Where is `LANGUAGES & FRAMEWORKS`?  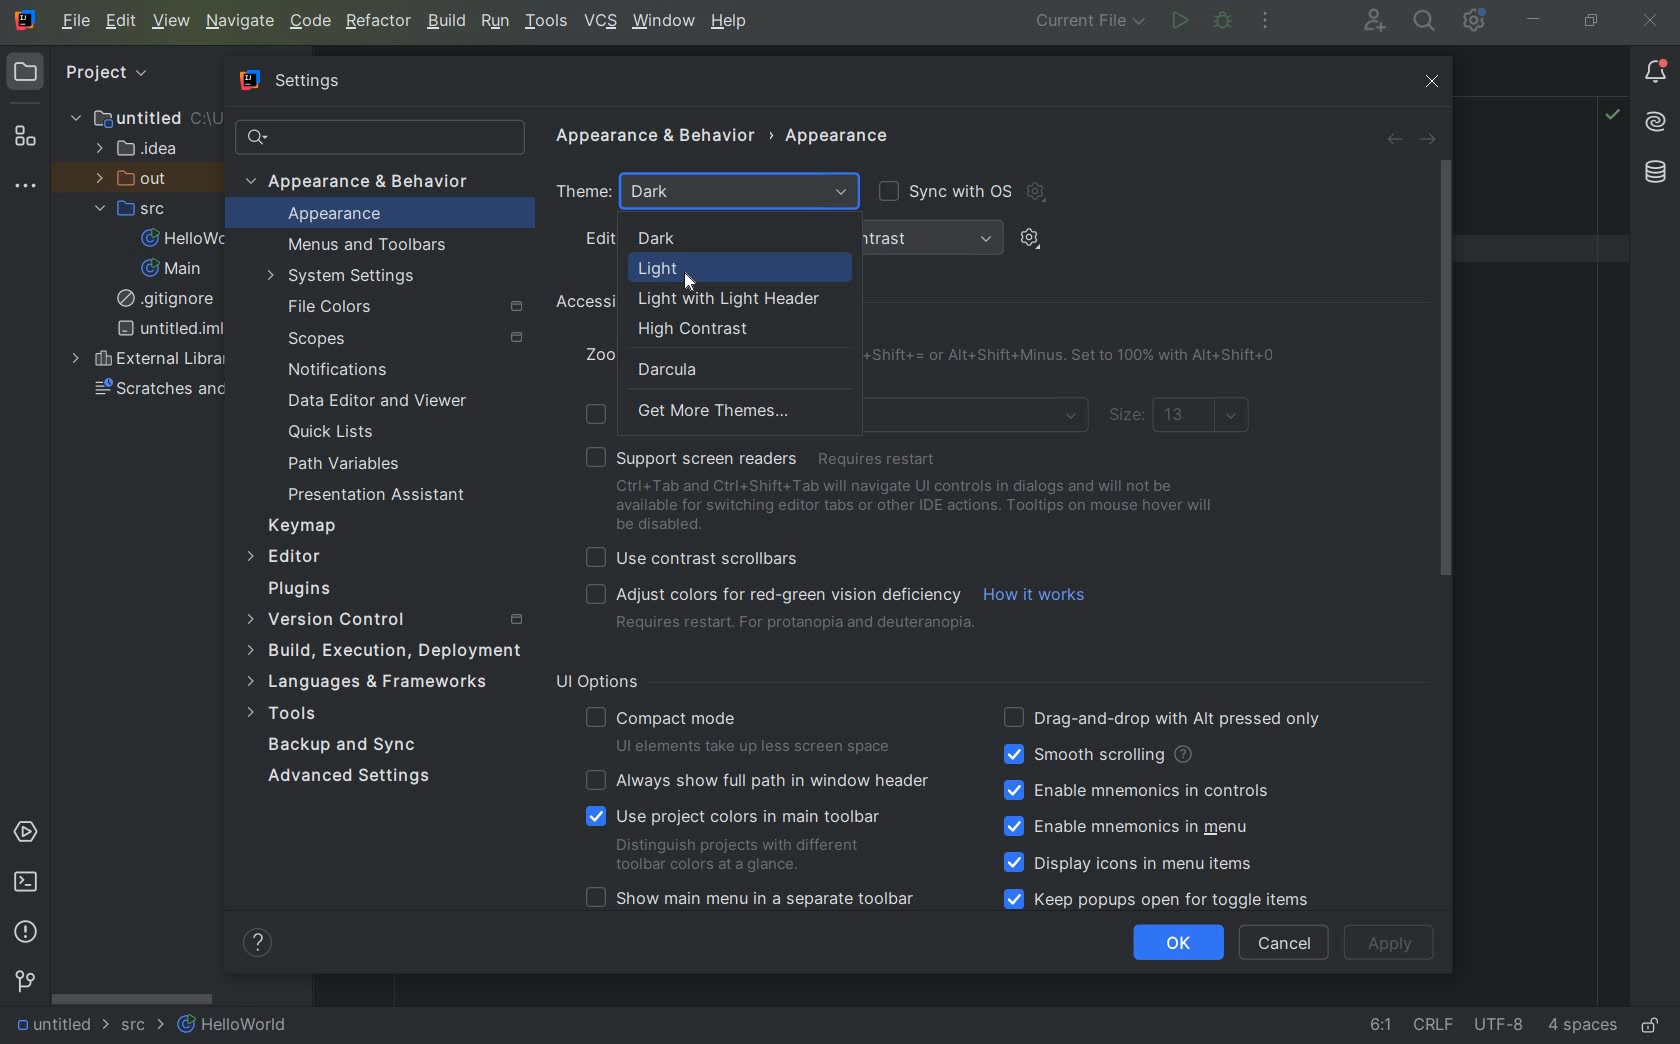
LANGUAGES & FRAMEWORKS is located at coordinates (378, 683).